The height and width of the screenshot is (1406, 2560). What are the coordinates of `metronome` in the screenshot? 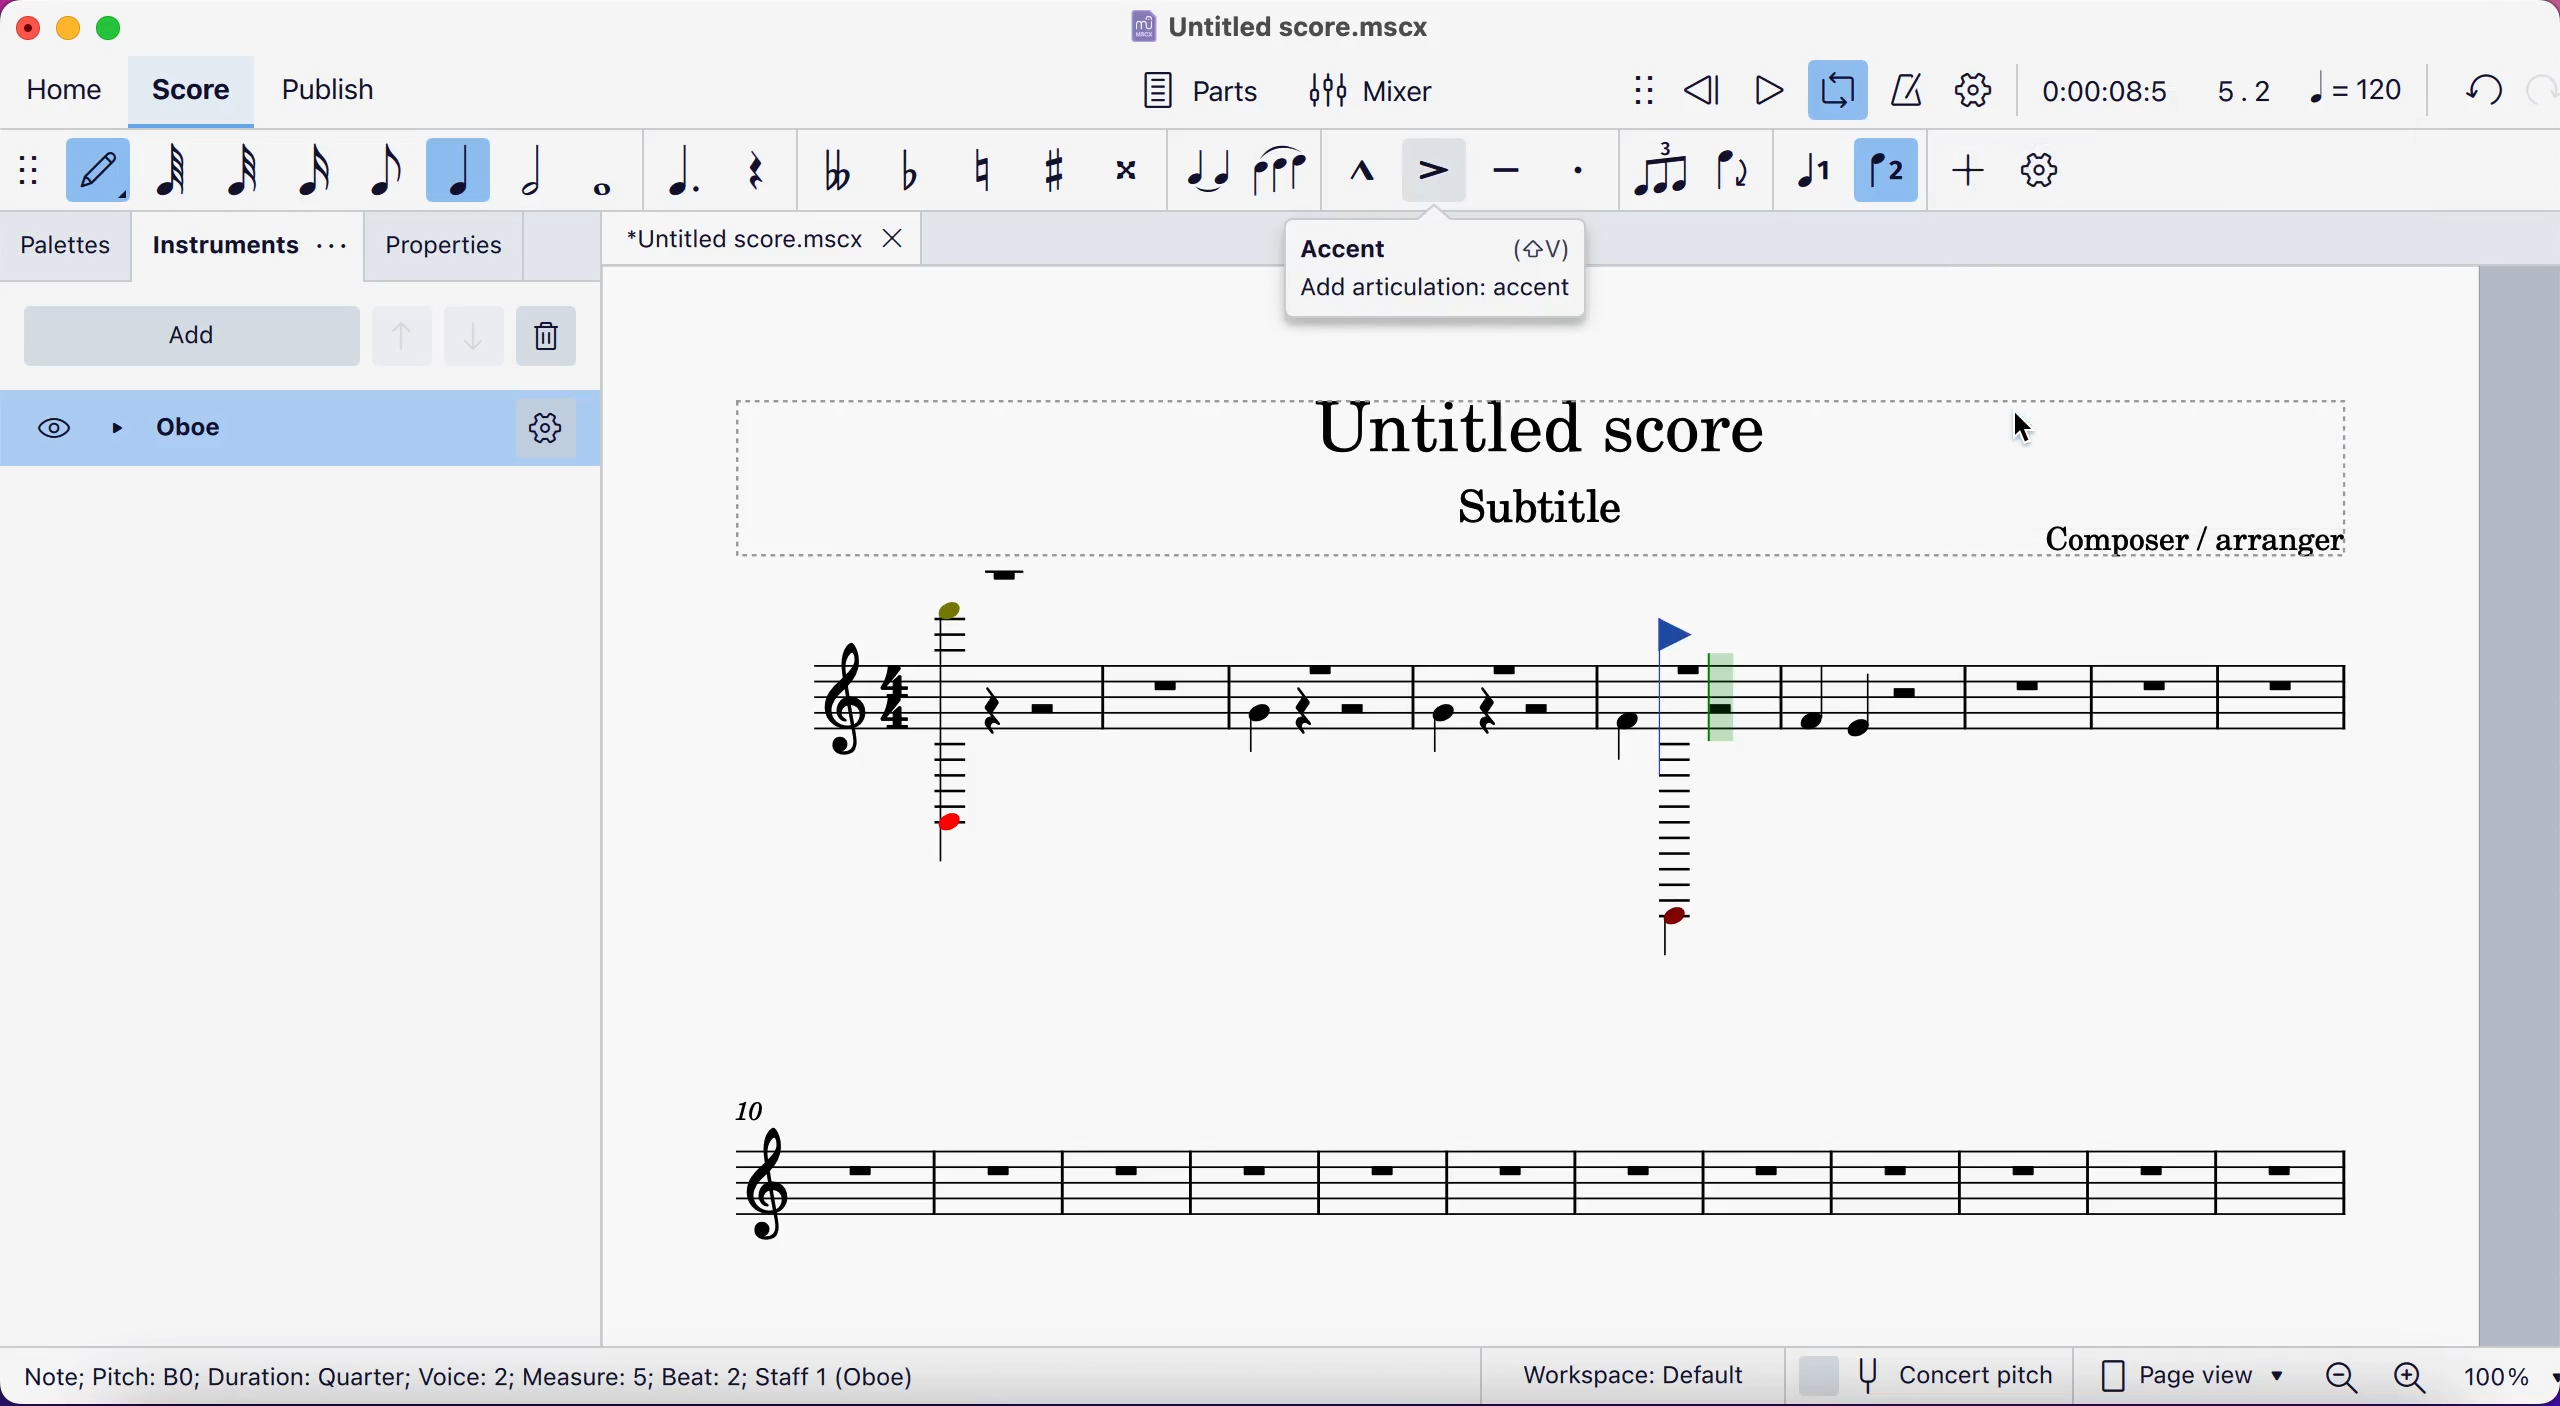 It's located at (1907, 88).